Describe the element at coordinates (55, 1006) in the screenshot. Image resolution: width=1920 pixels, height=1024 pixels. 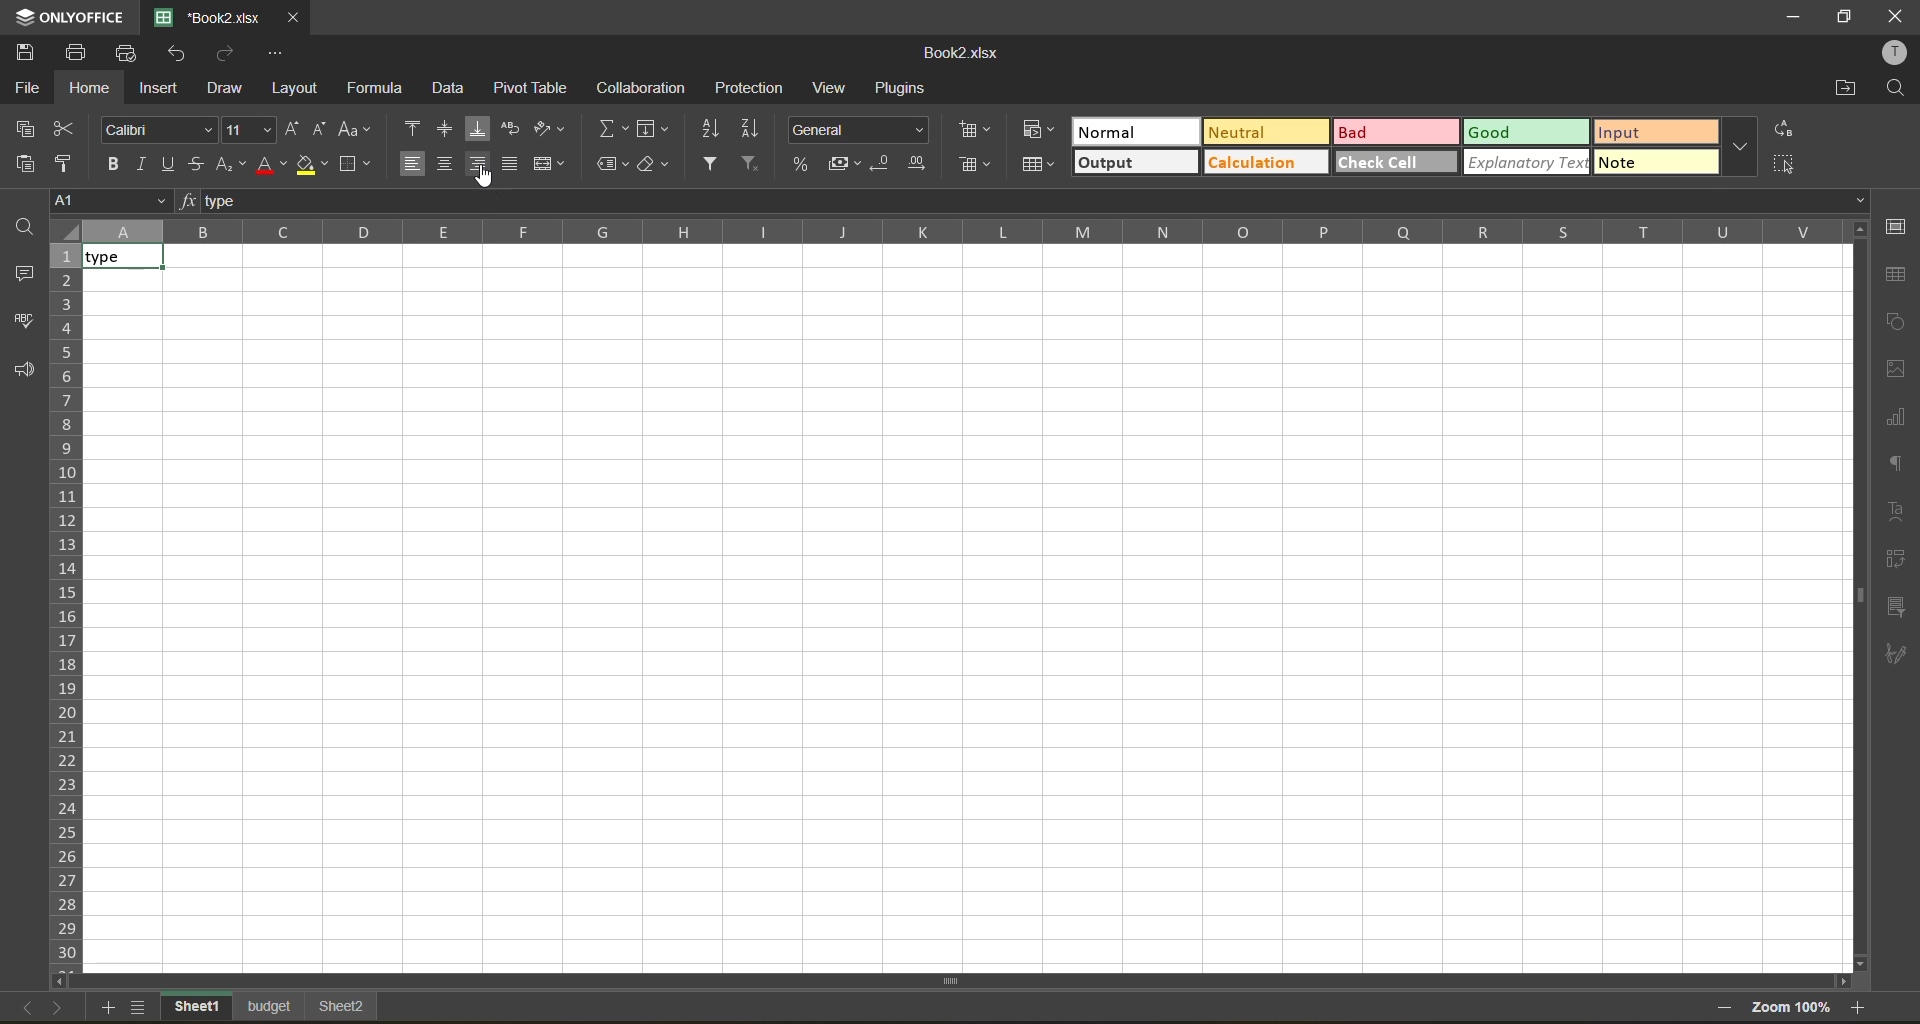
I see `next` at that location.